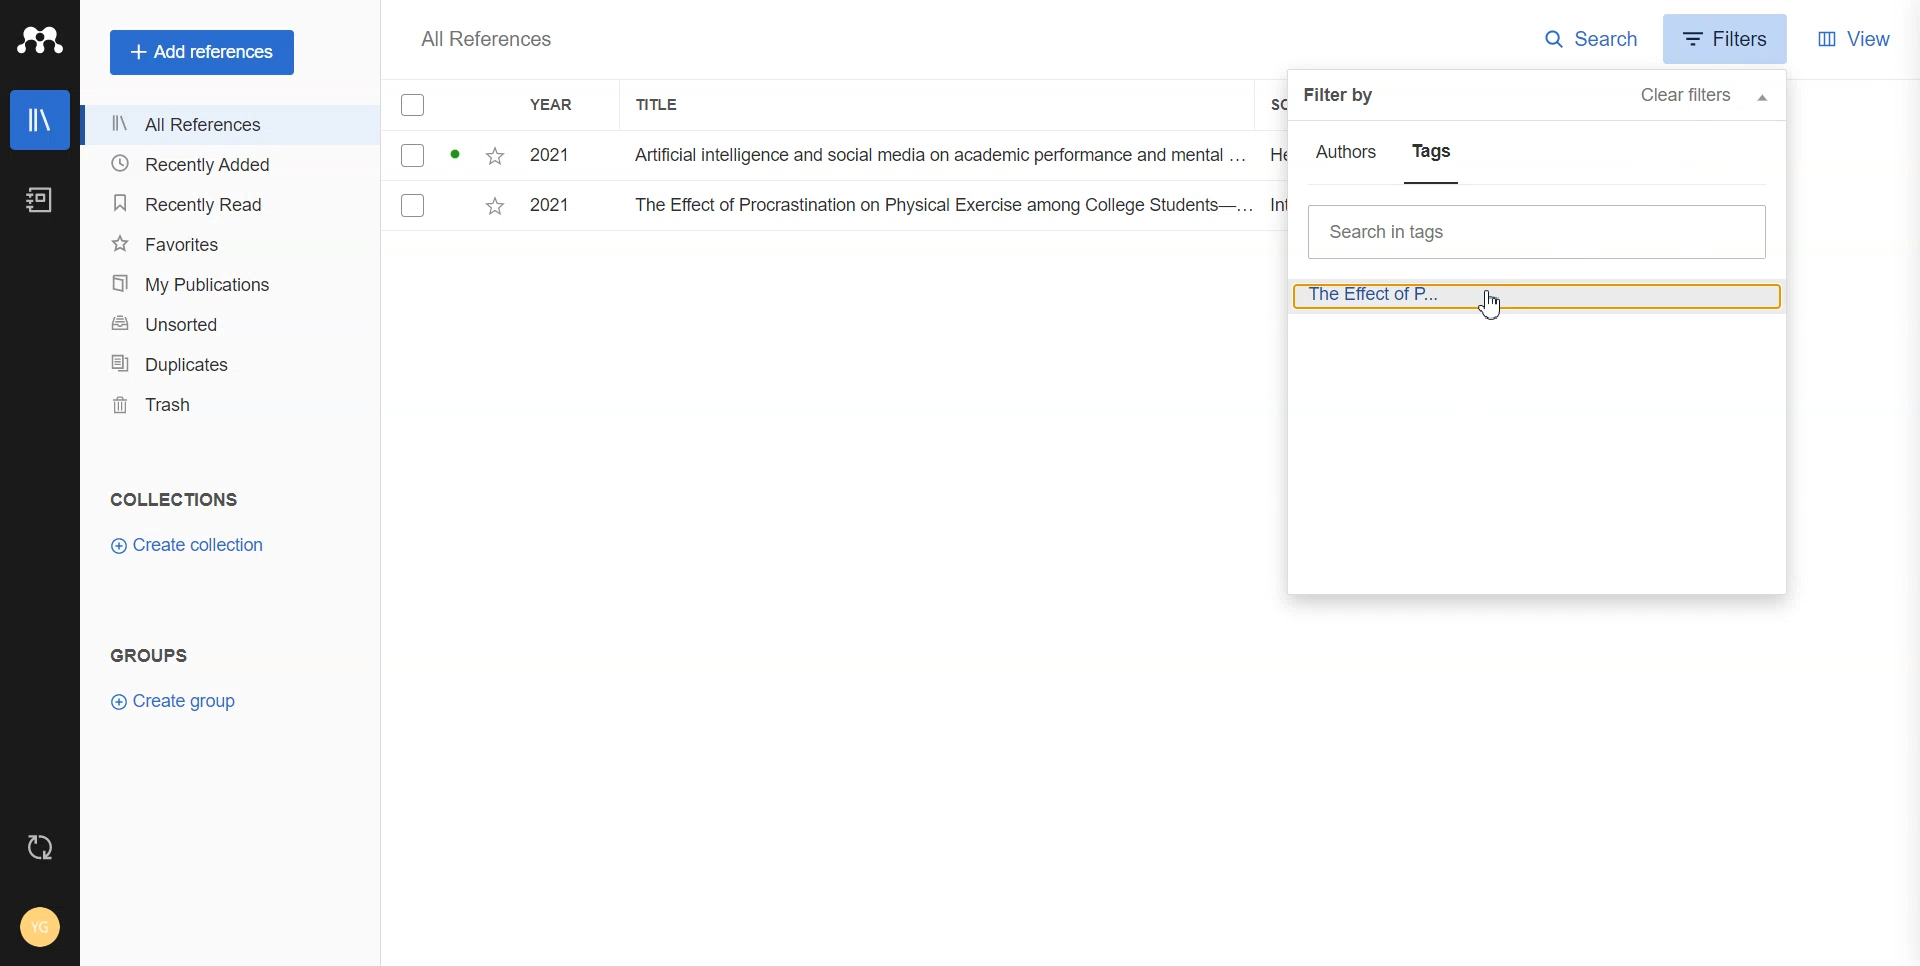 Image resolution: width=1920 pixels, height=966 pixels. Describe the element at coordinates (668, 106) in the screenshot. I see `Title` at that location.